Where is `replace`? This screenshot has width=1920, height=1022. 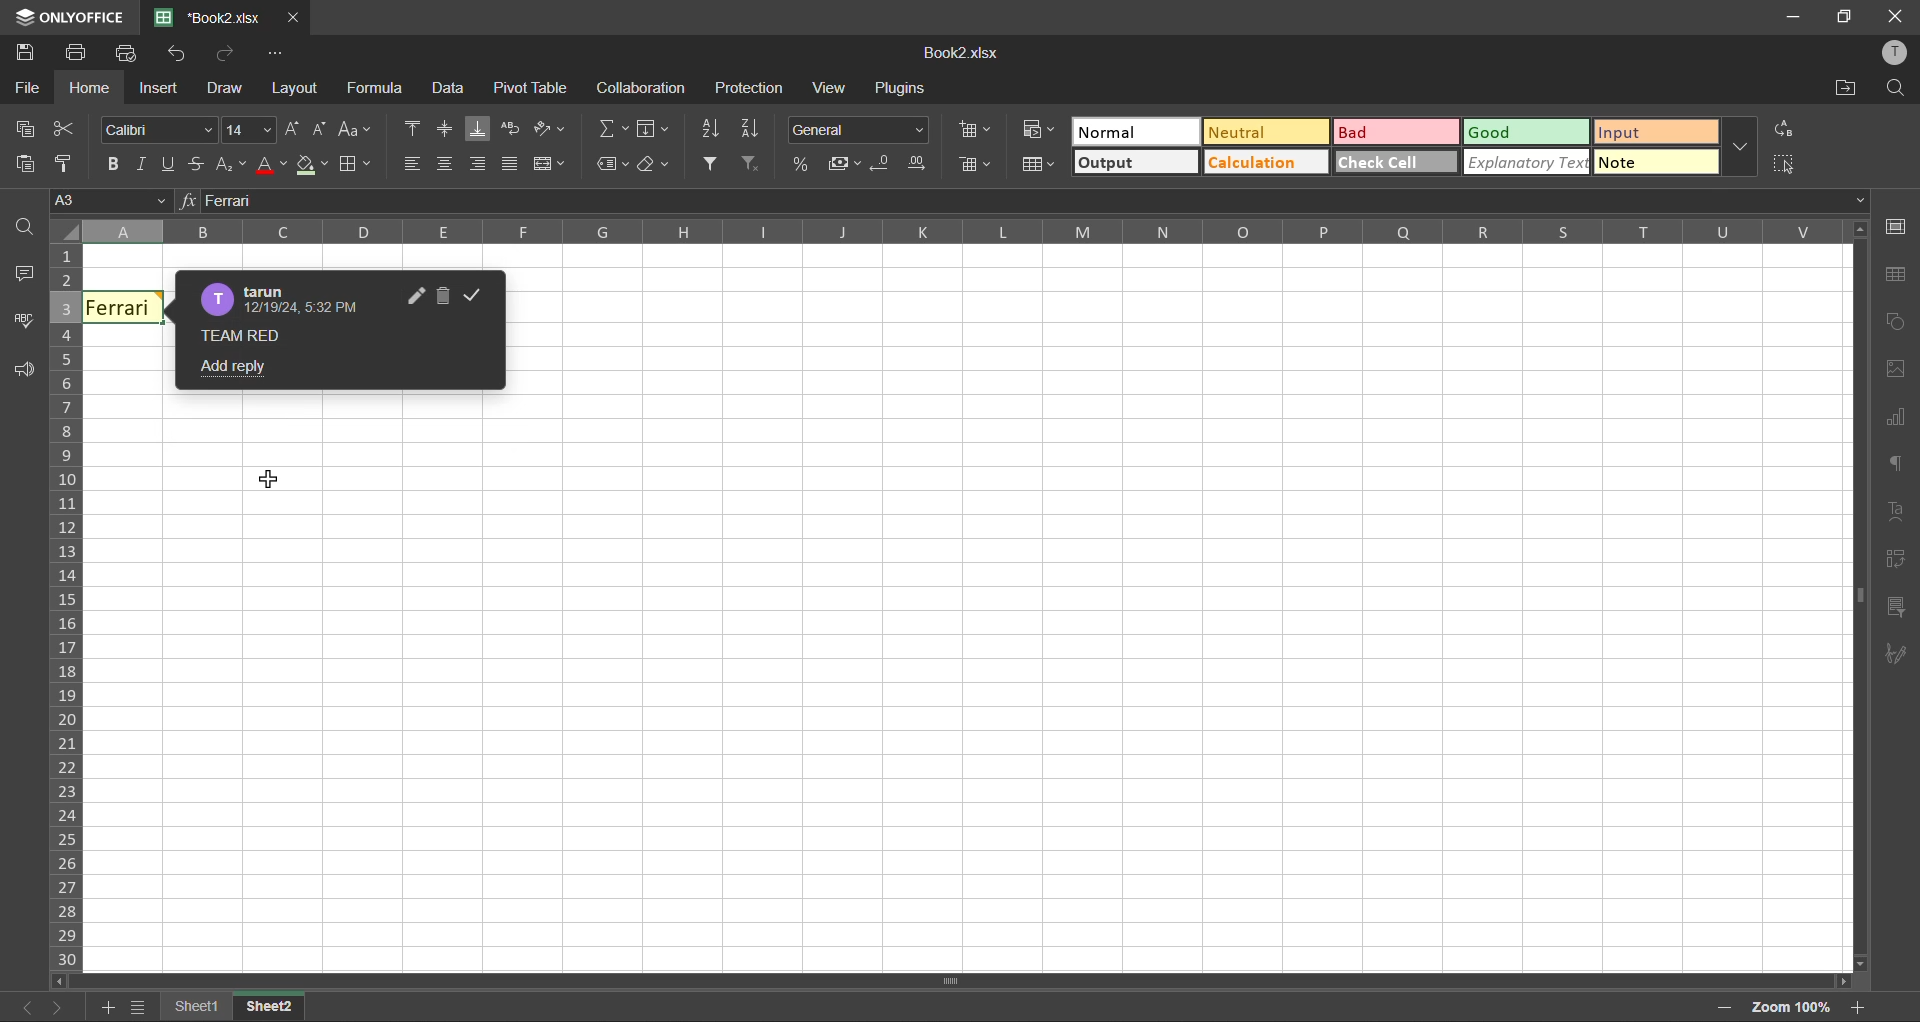 replace is located at coordinates (1785, 132).